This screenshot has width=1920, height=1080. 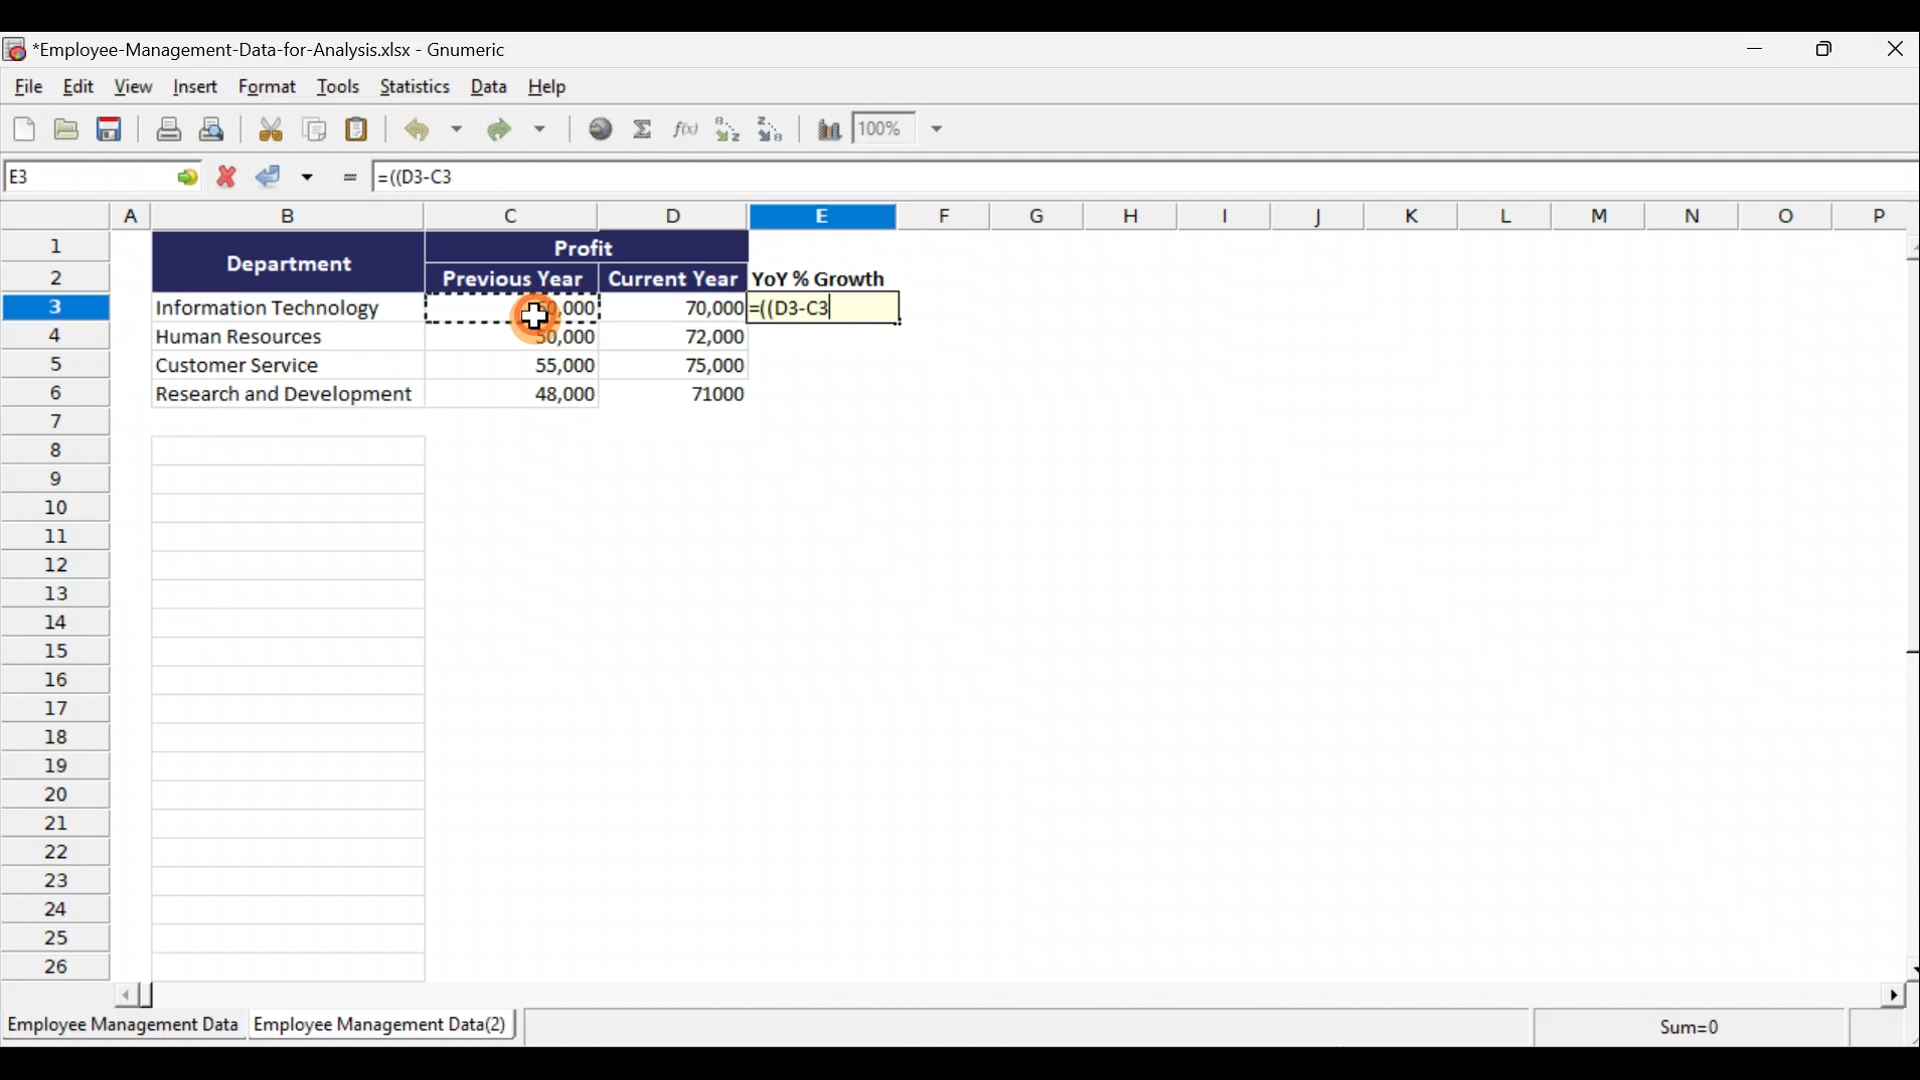 What do you see at coordinates (269, 89) in the screenshot?
I see `Format` at bounding box center [269, 89].